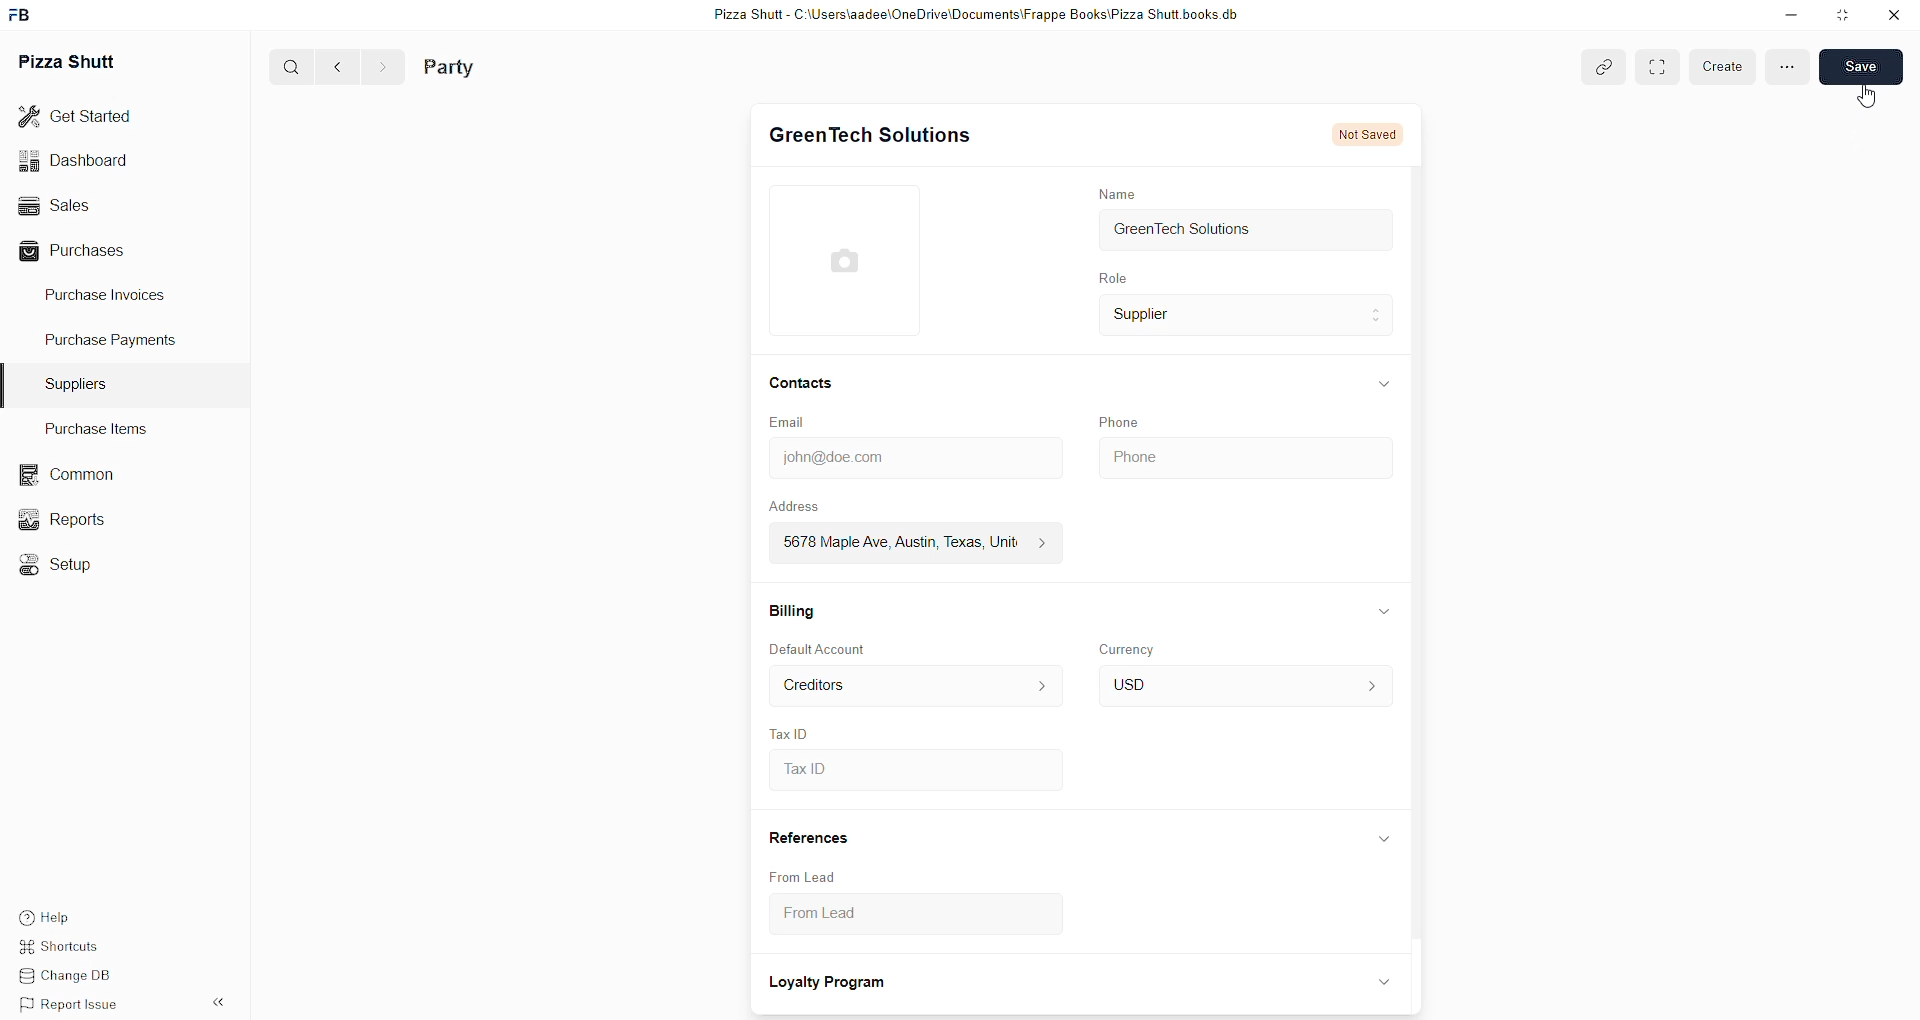 This screenshot has width=1920, height=1020. Describe the element at coordinates (73, 950) in the screenshot. I see `Shortcuts.` at that location.